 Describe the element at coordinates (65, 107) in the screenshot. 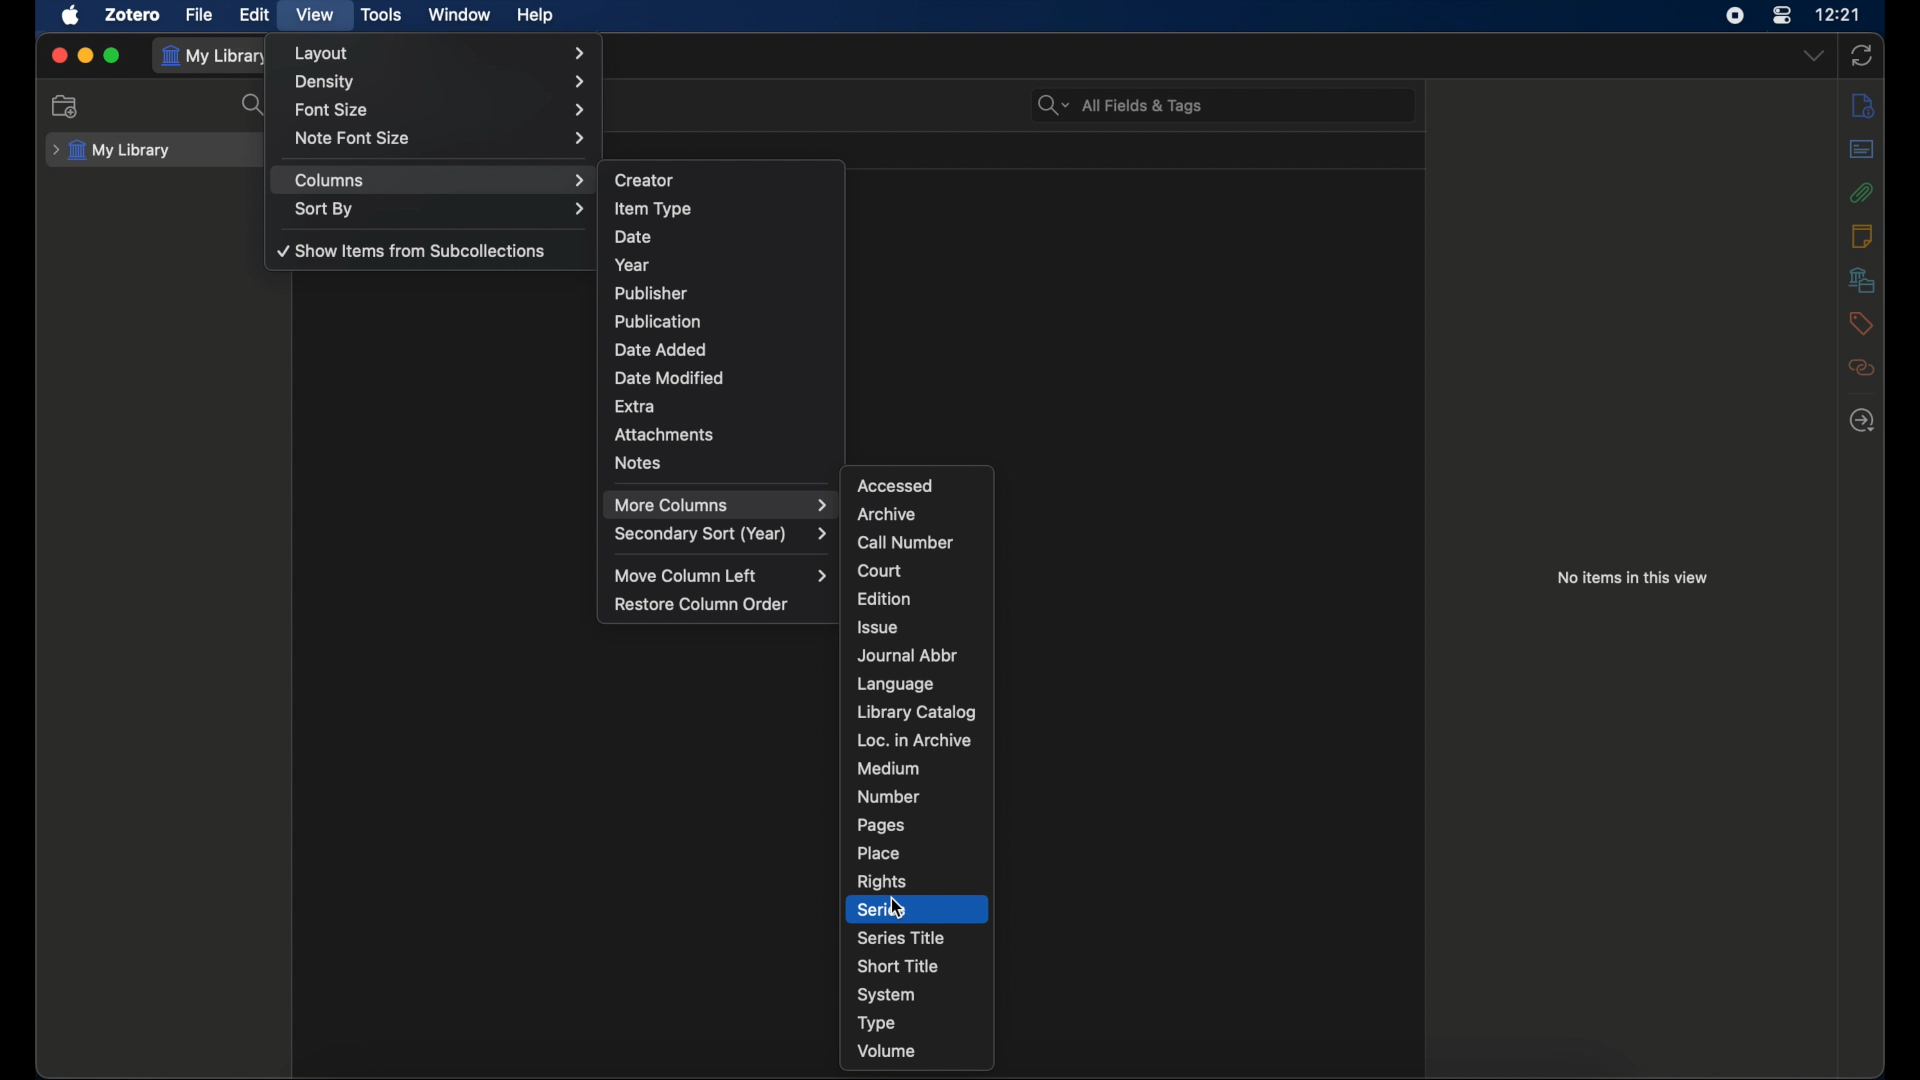

I see `new collections` at that location.